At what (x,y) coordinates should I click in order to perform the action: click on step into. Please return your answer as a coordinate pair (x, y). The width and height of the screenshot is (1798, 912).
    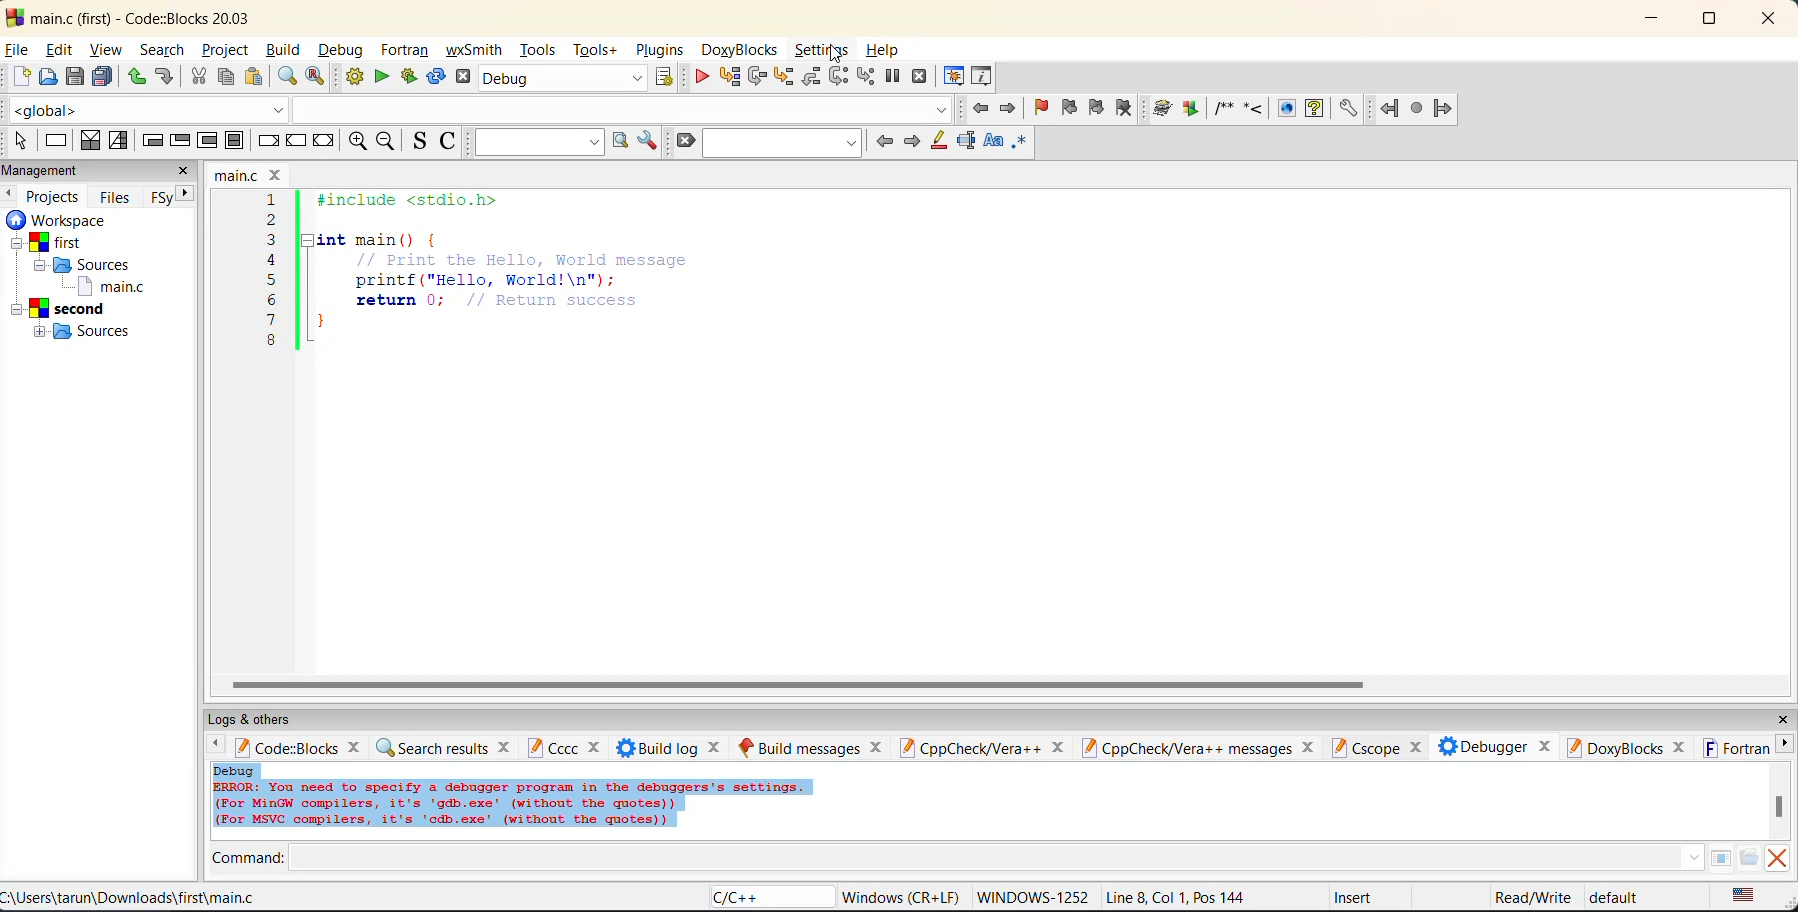
    Looking at the image, I should click on (783, 76).